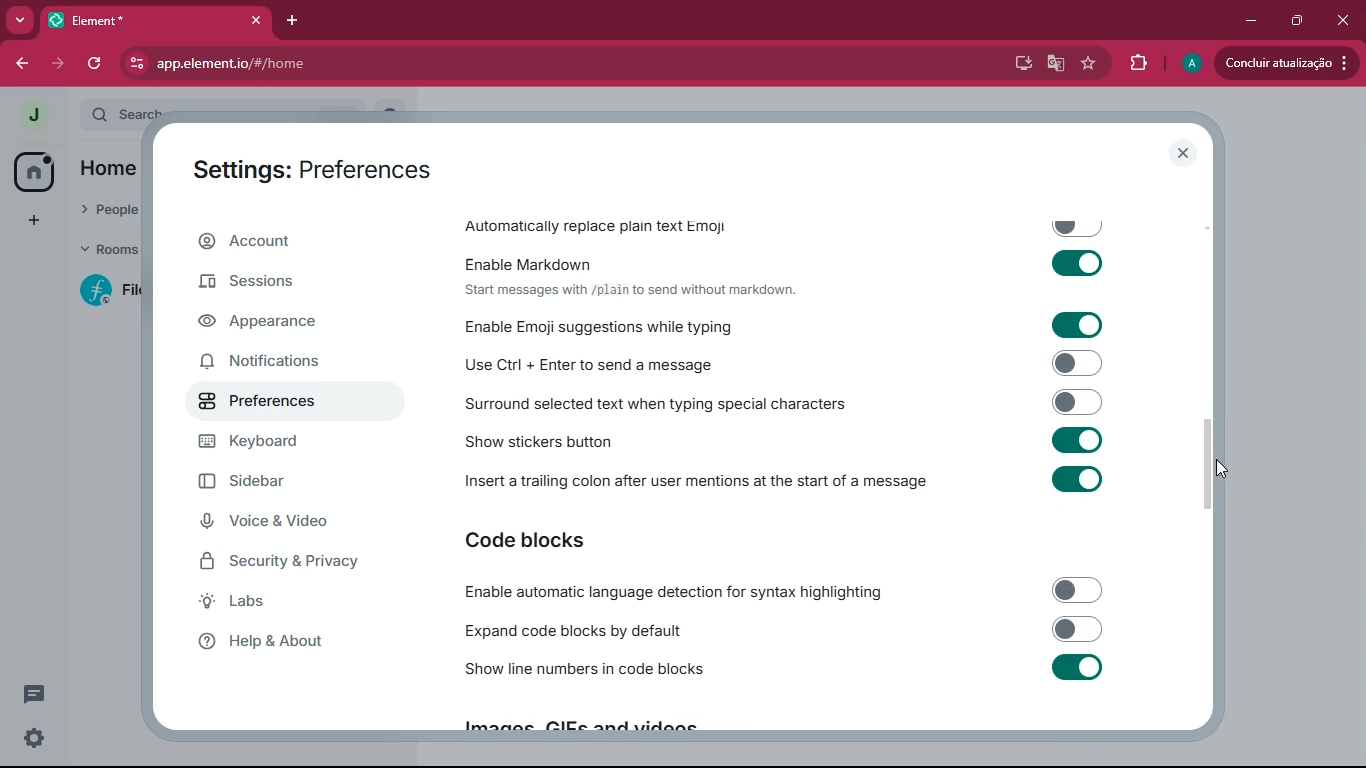 This screenshot has width=1366, height=768. What do you see at coordinates (33, 170) in the screenshot?
I see `home` at bounding box center [33, 170].